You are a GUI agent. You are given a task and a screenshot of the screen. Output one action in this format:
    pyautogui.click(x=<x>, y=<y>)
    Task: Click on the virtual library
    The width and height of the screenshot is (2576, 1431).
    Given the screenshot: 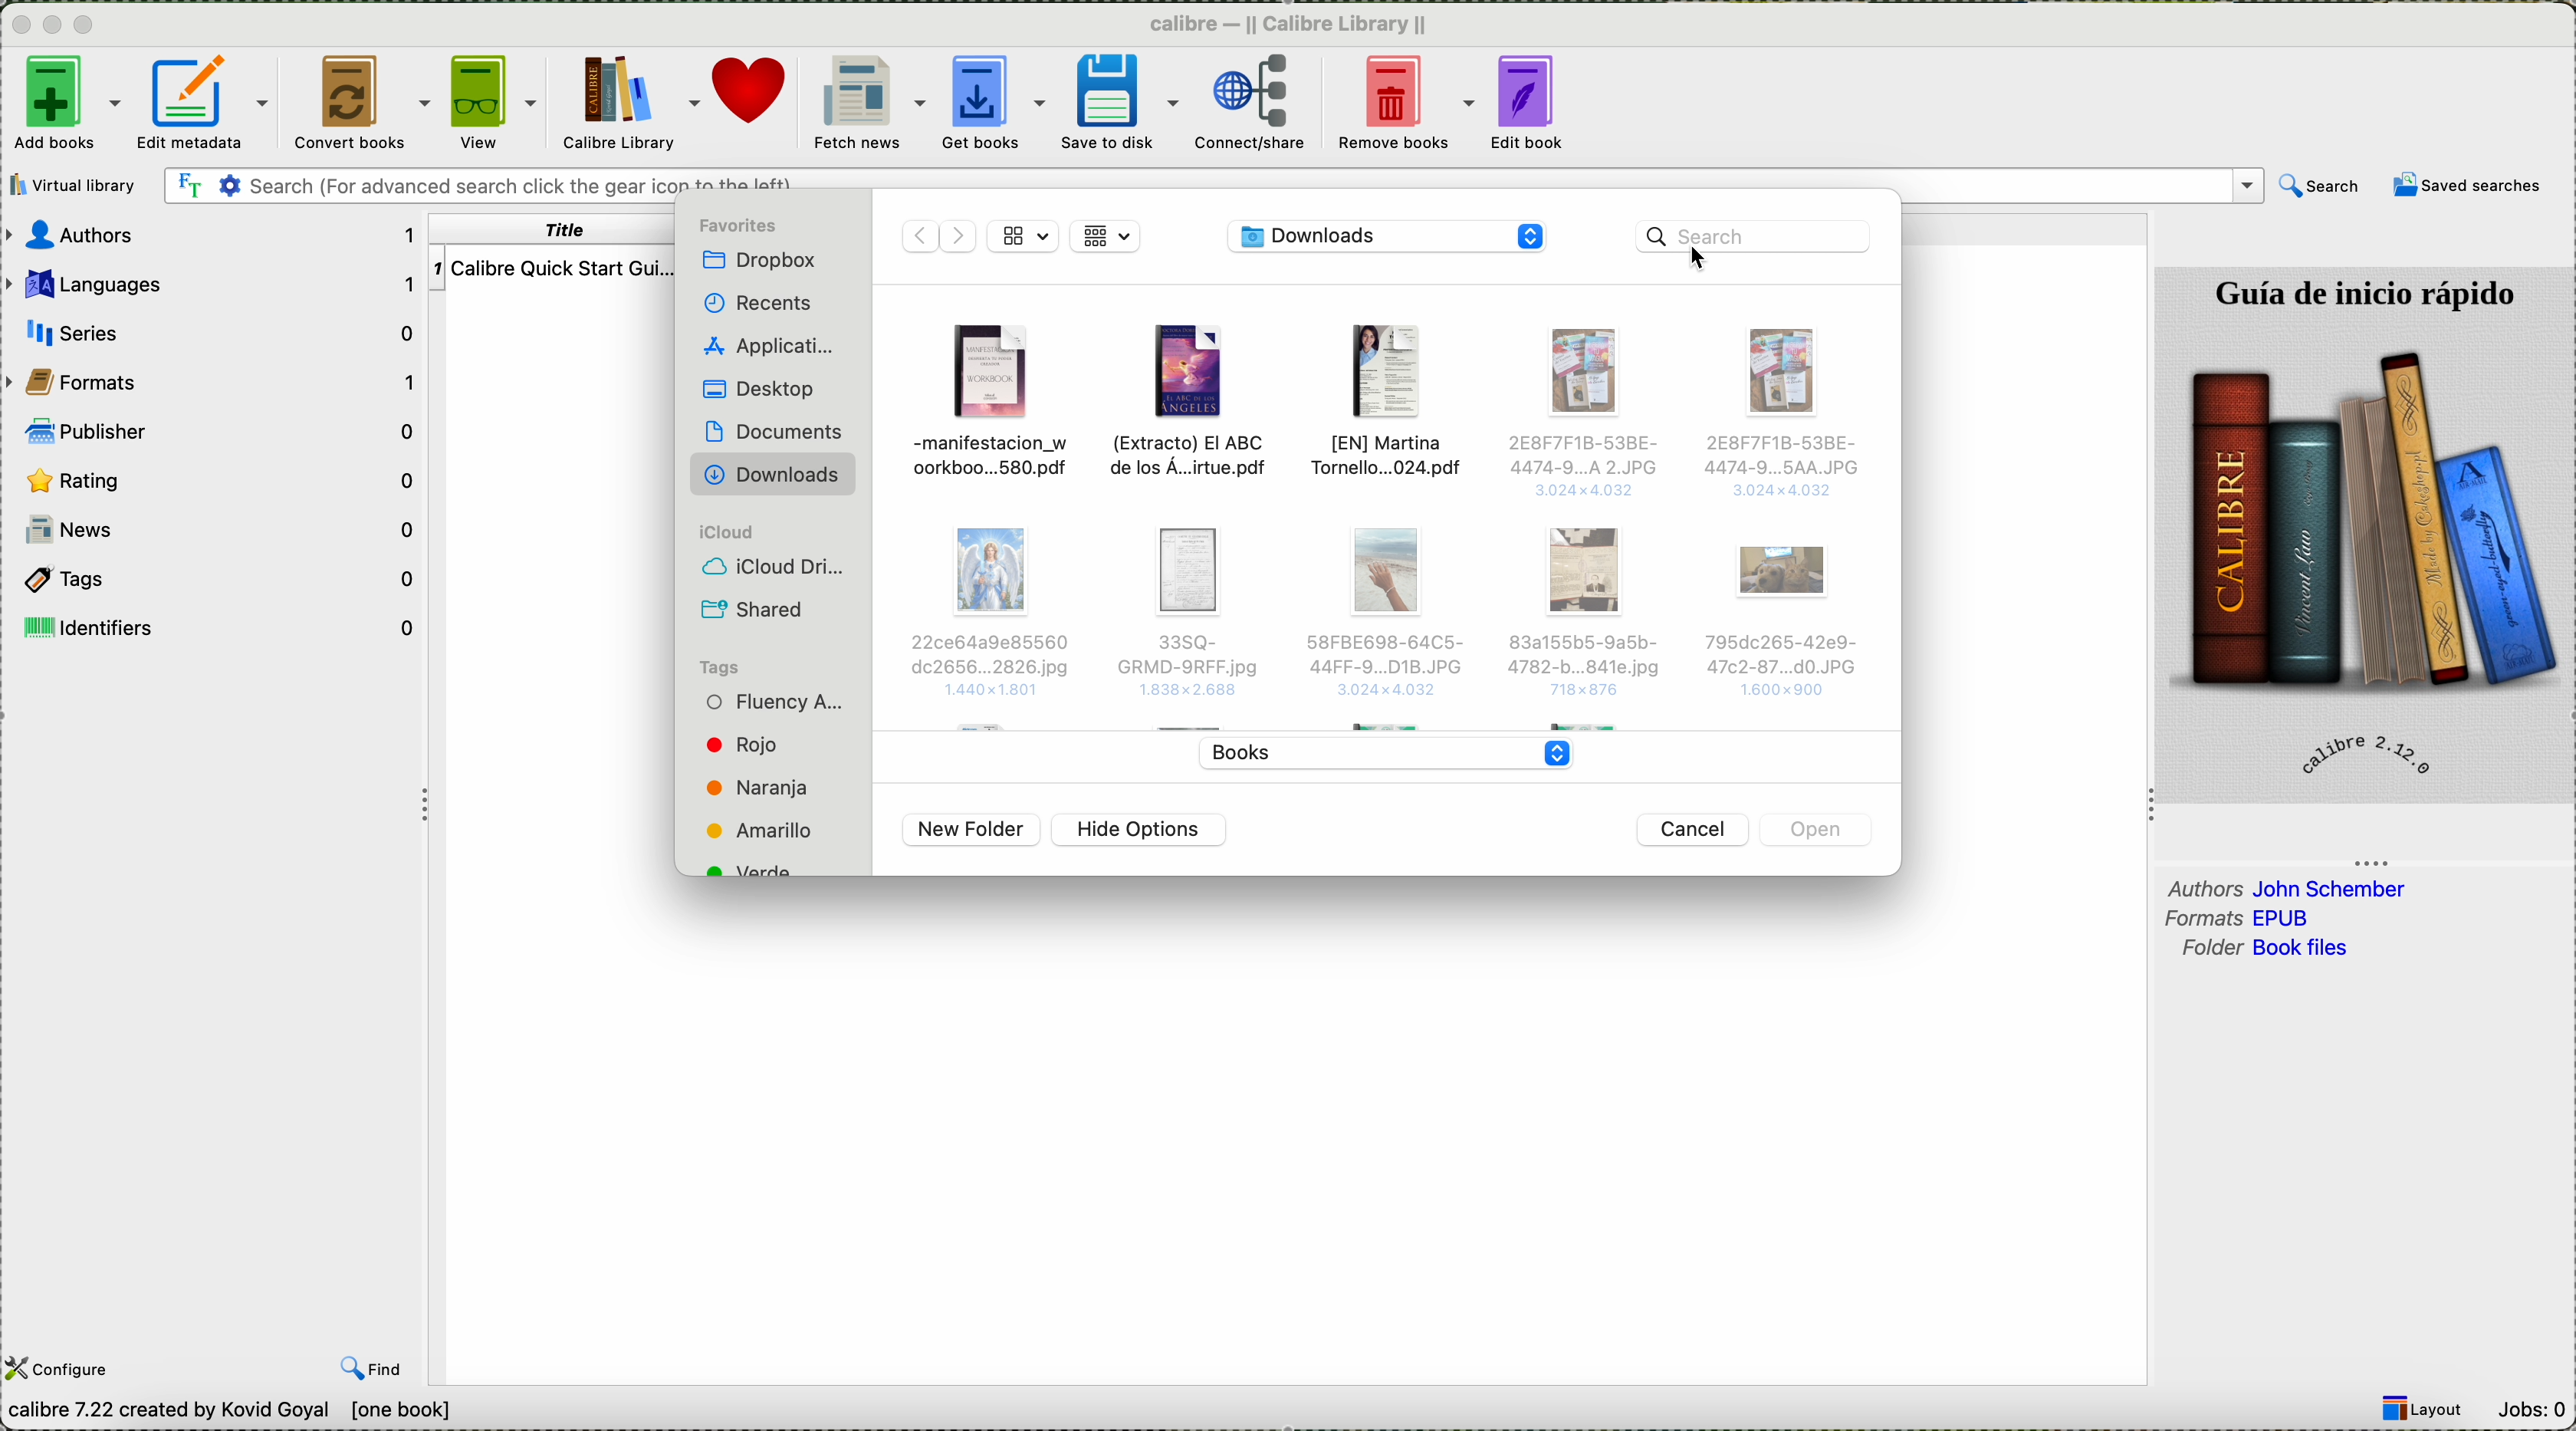 What is the action you would take?
    pyautogui.click(x=74, y=186)
    